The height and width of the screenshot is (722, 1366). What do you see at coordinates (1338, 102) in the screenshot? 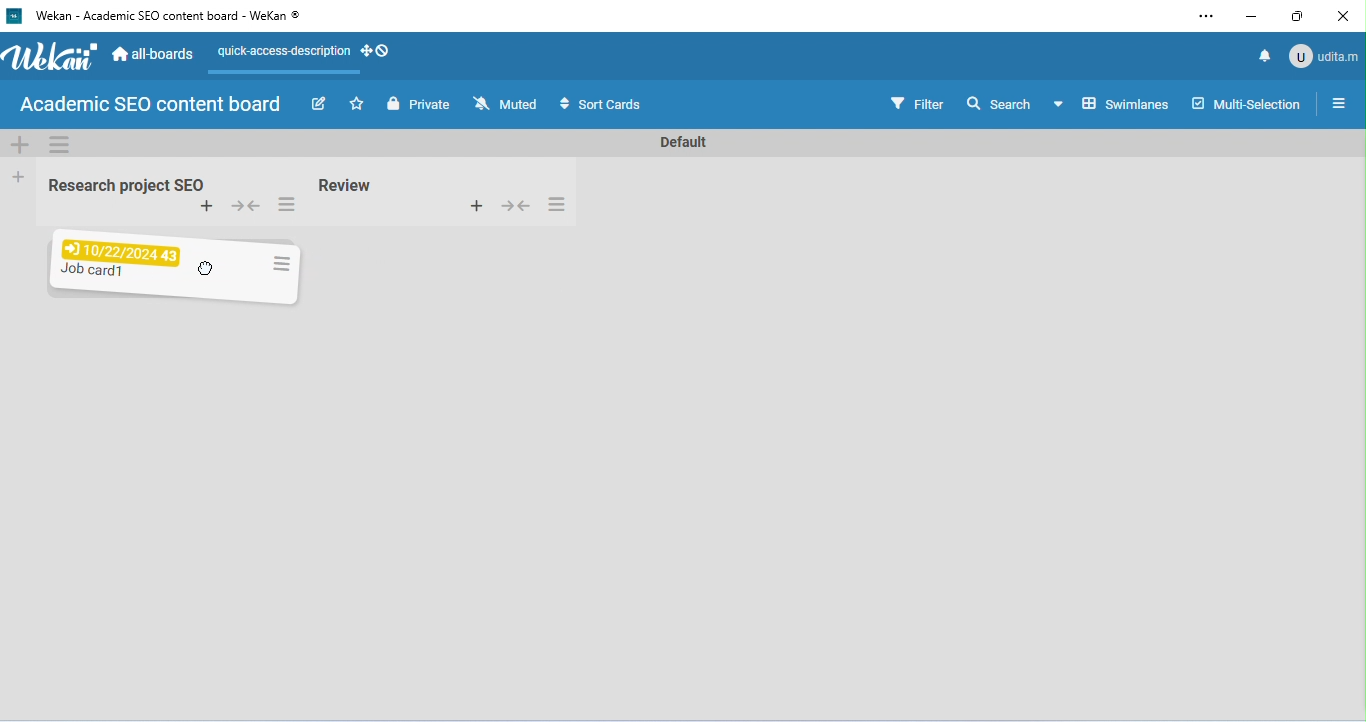
I see `open or close side bar` at bounding box center [1338, 102].